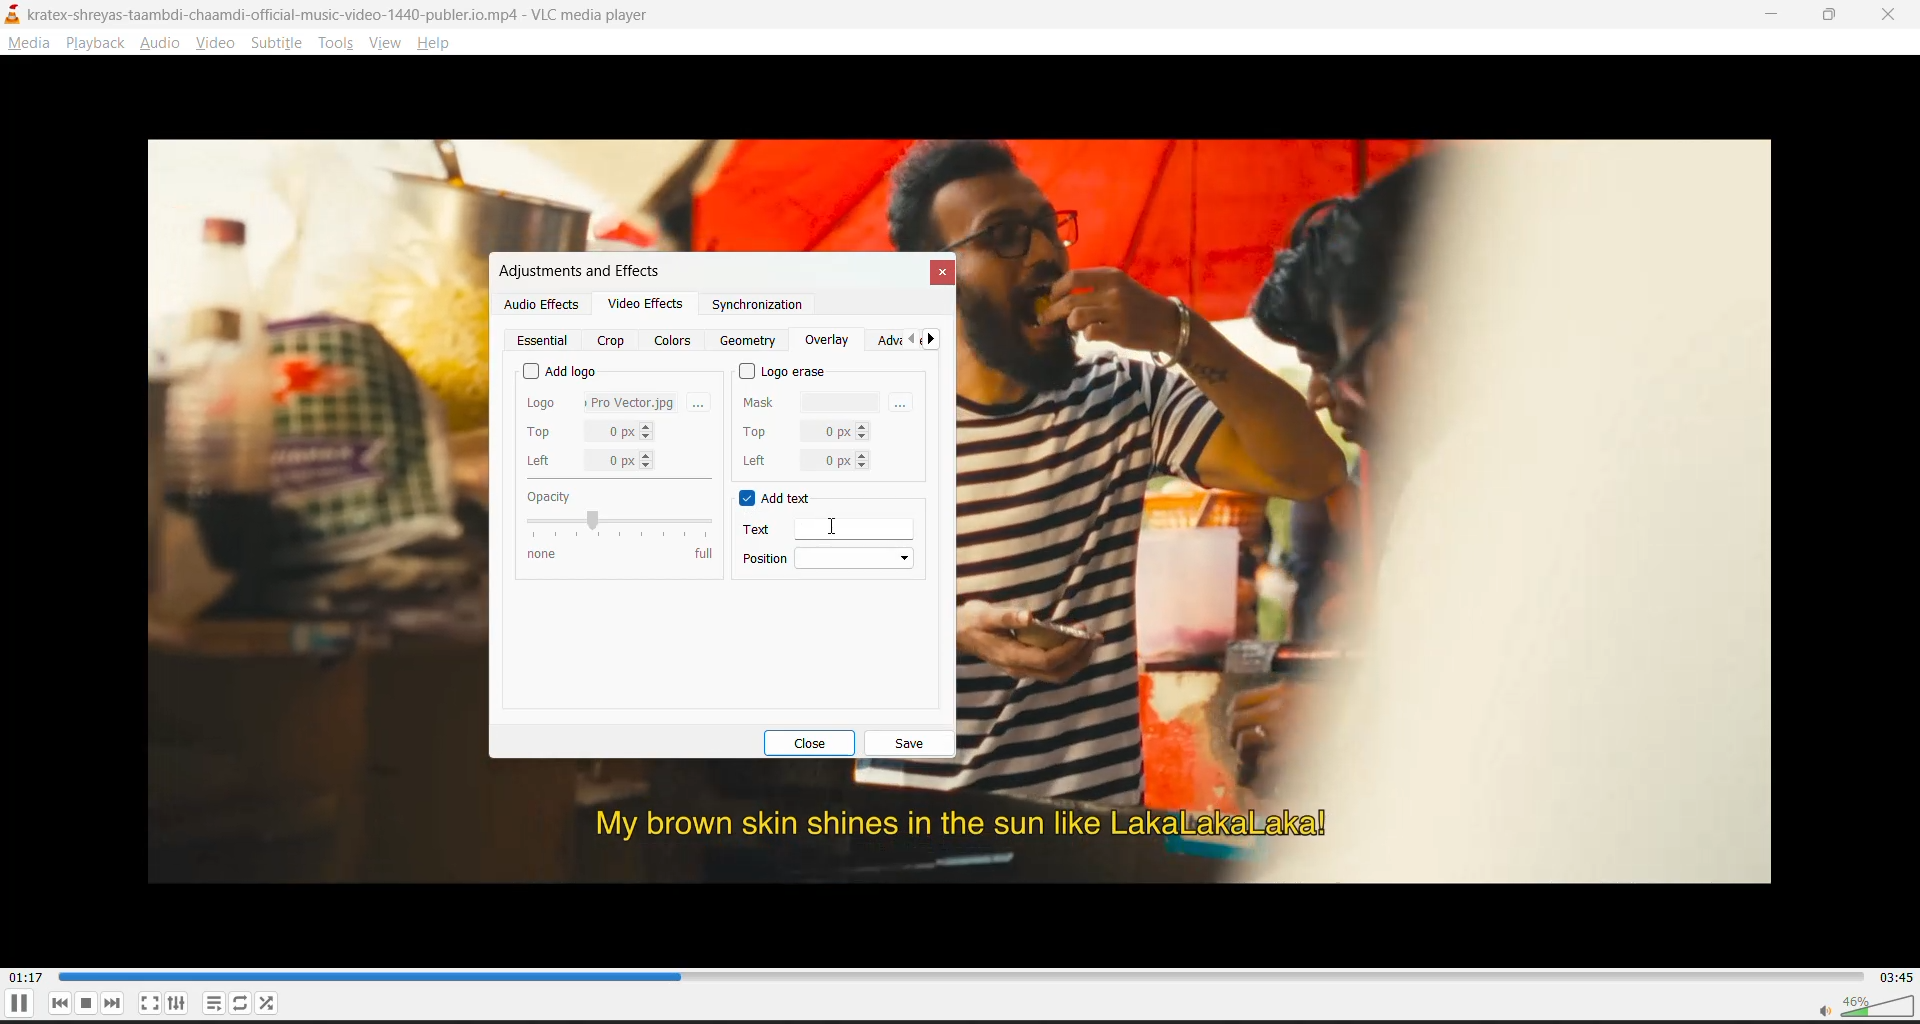  What do you see at coordinates (936, 340) in the screenshot?
I see `next` at bounding box center [936, 340].